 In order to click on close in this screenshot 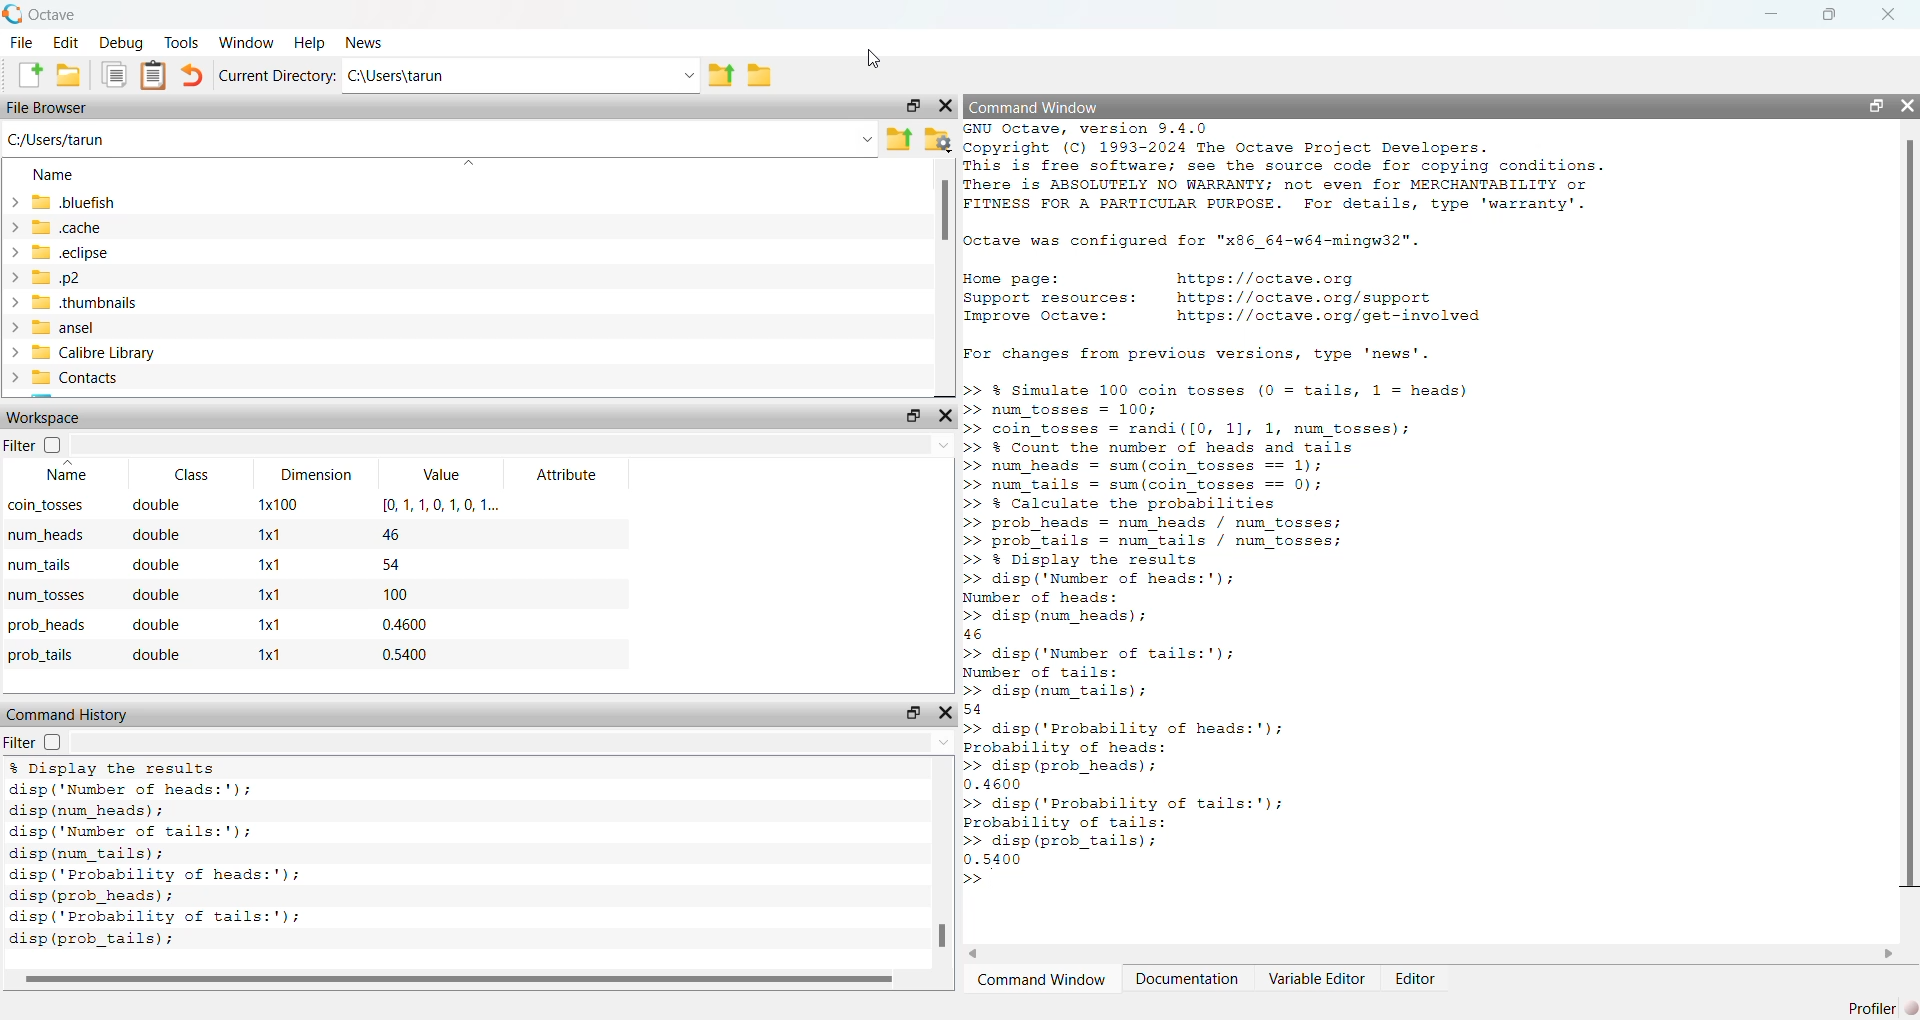, I will do `click(947, 106)`.